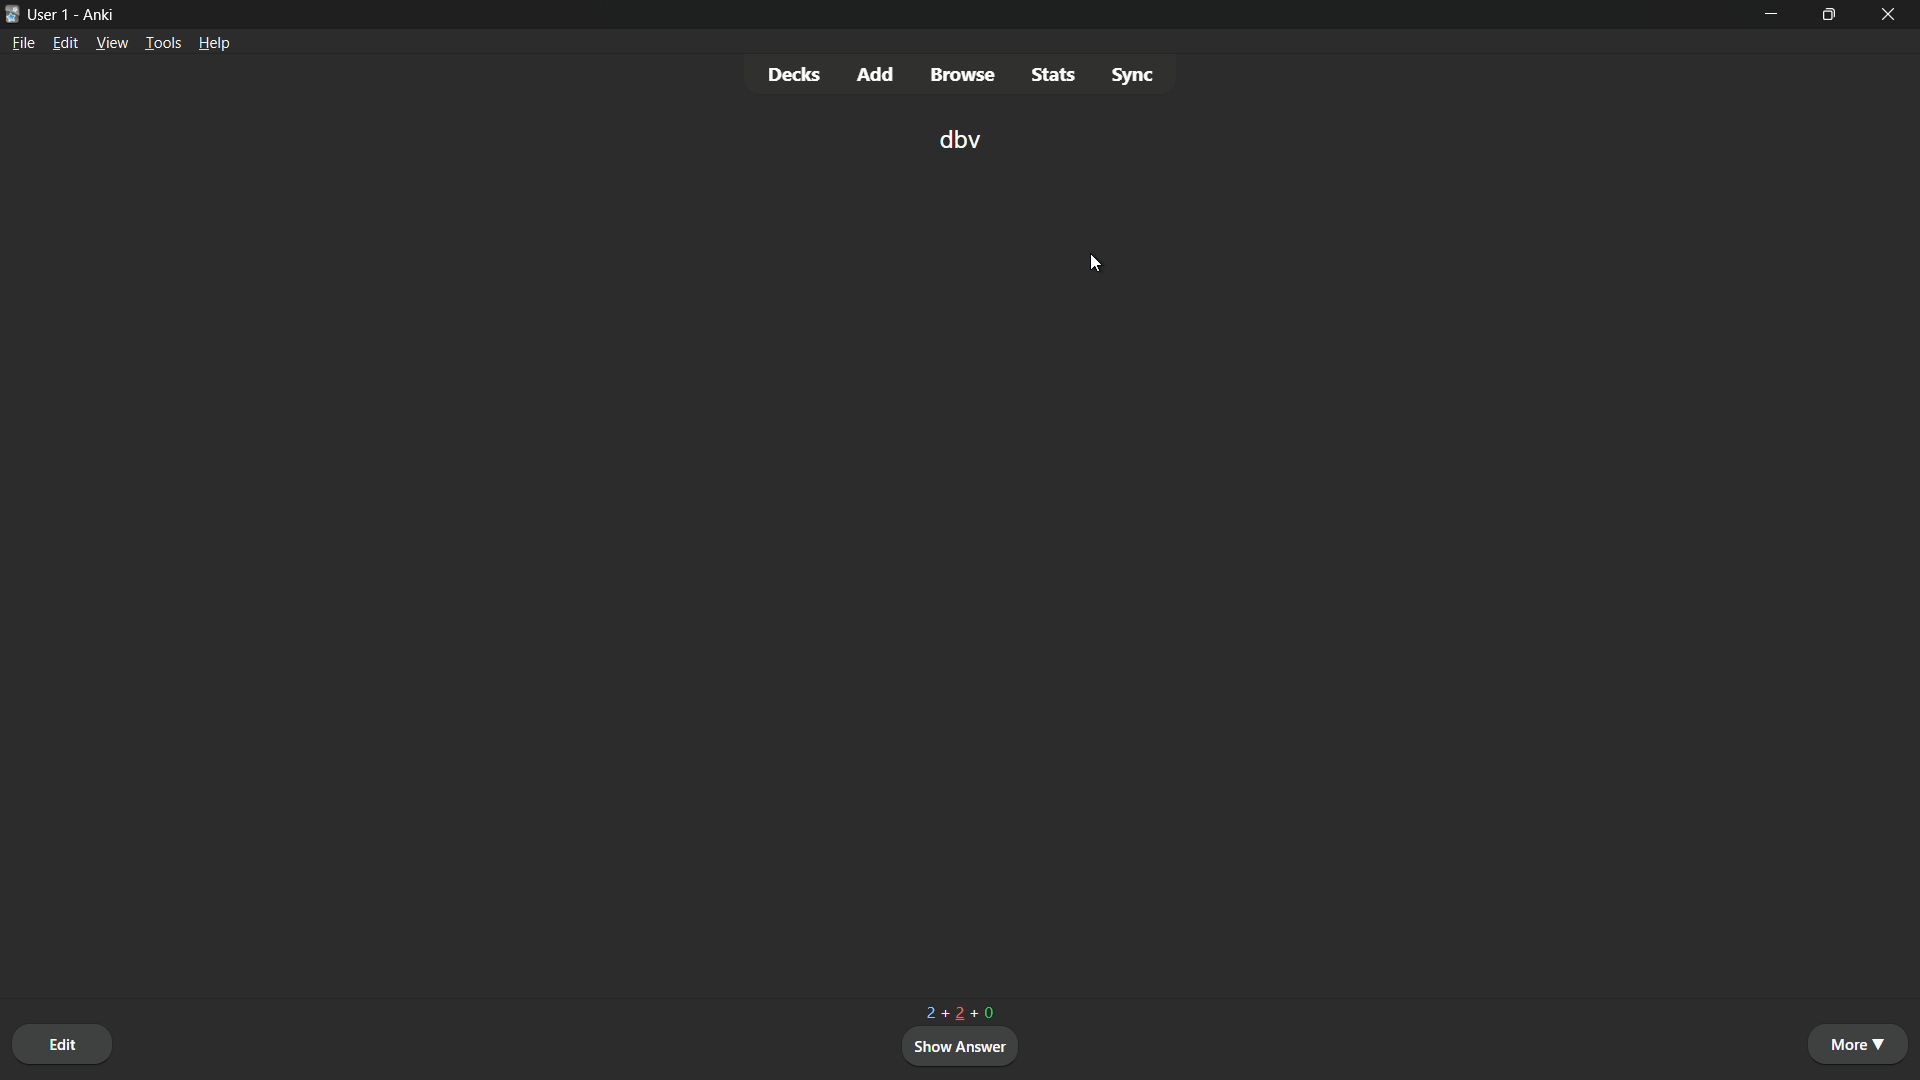  Describe the element at coordinates (880, 75) in the screenshot. I see `add` at that location.